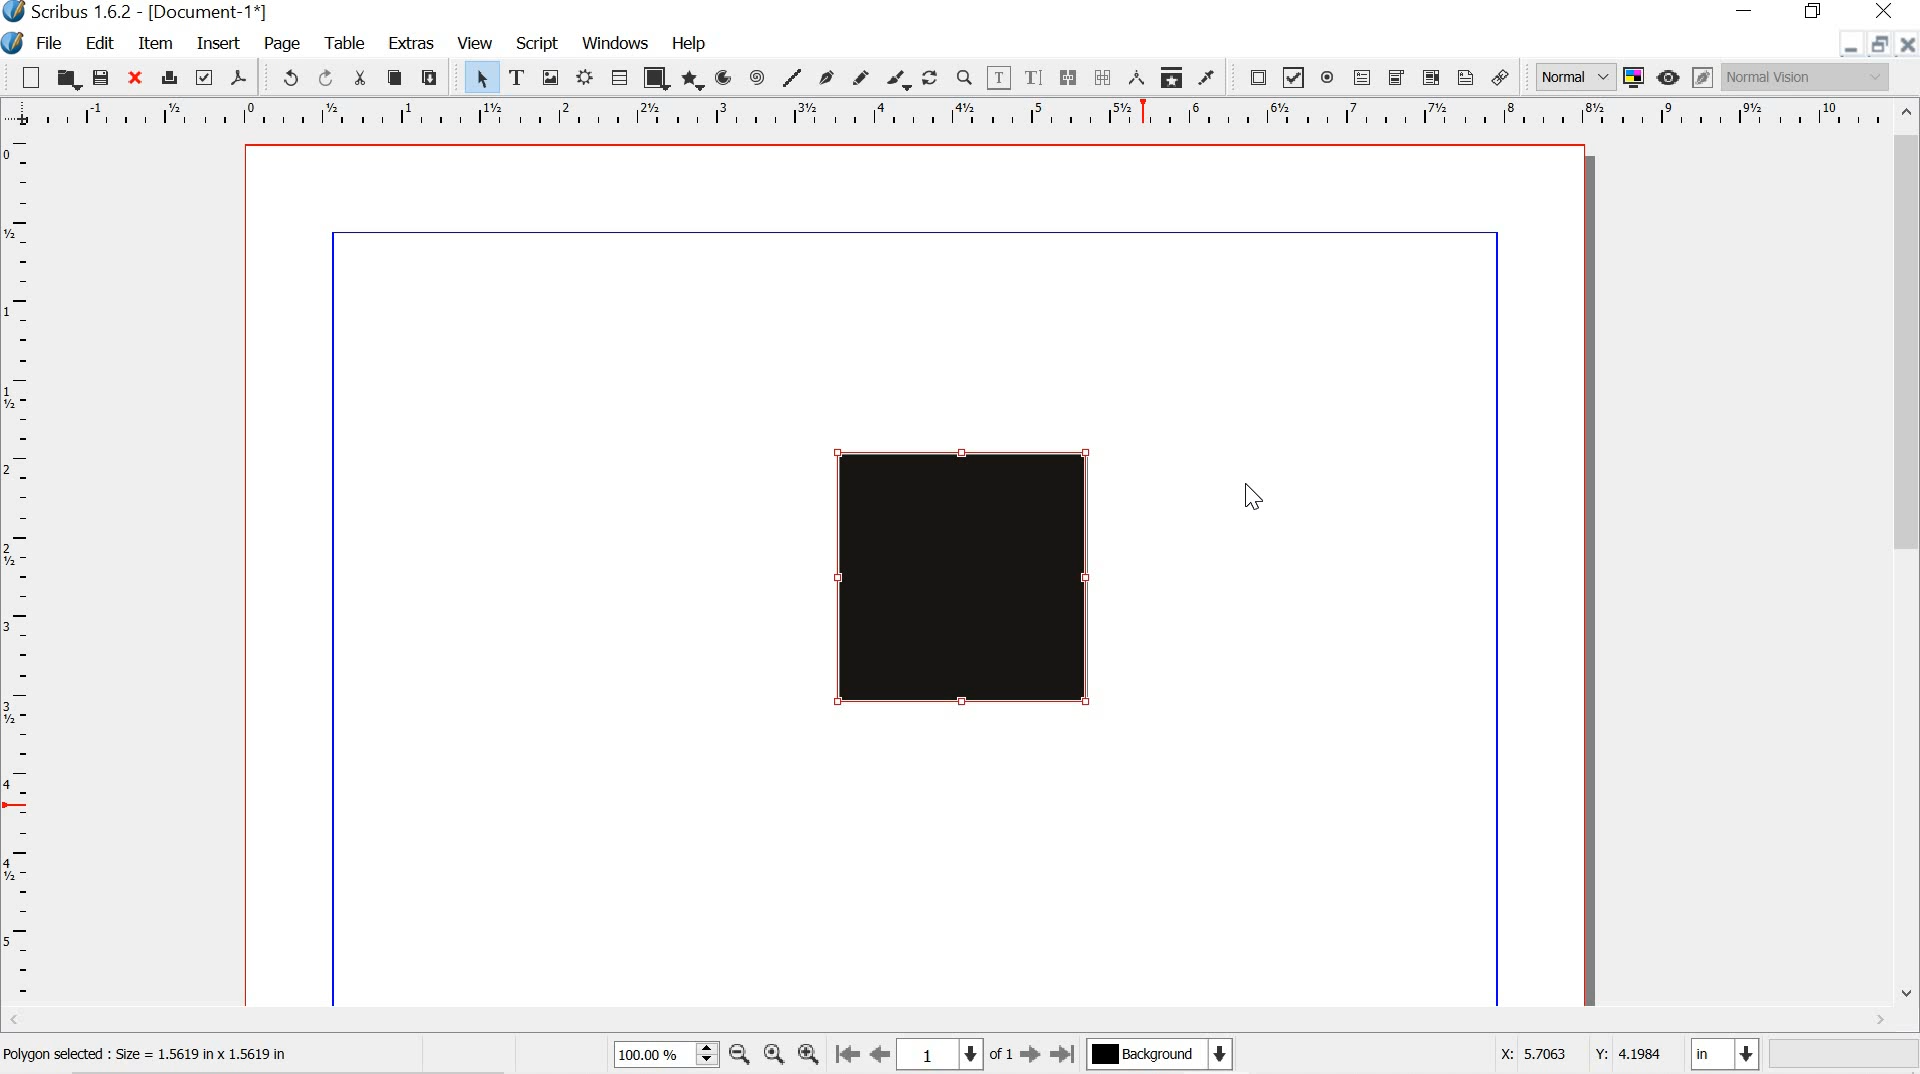 This screenshot has width=1920, height=1074. I want to click on view, so click(478, 41).